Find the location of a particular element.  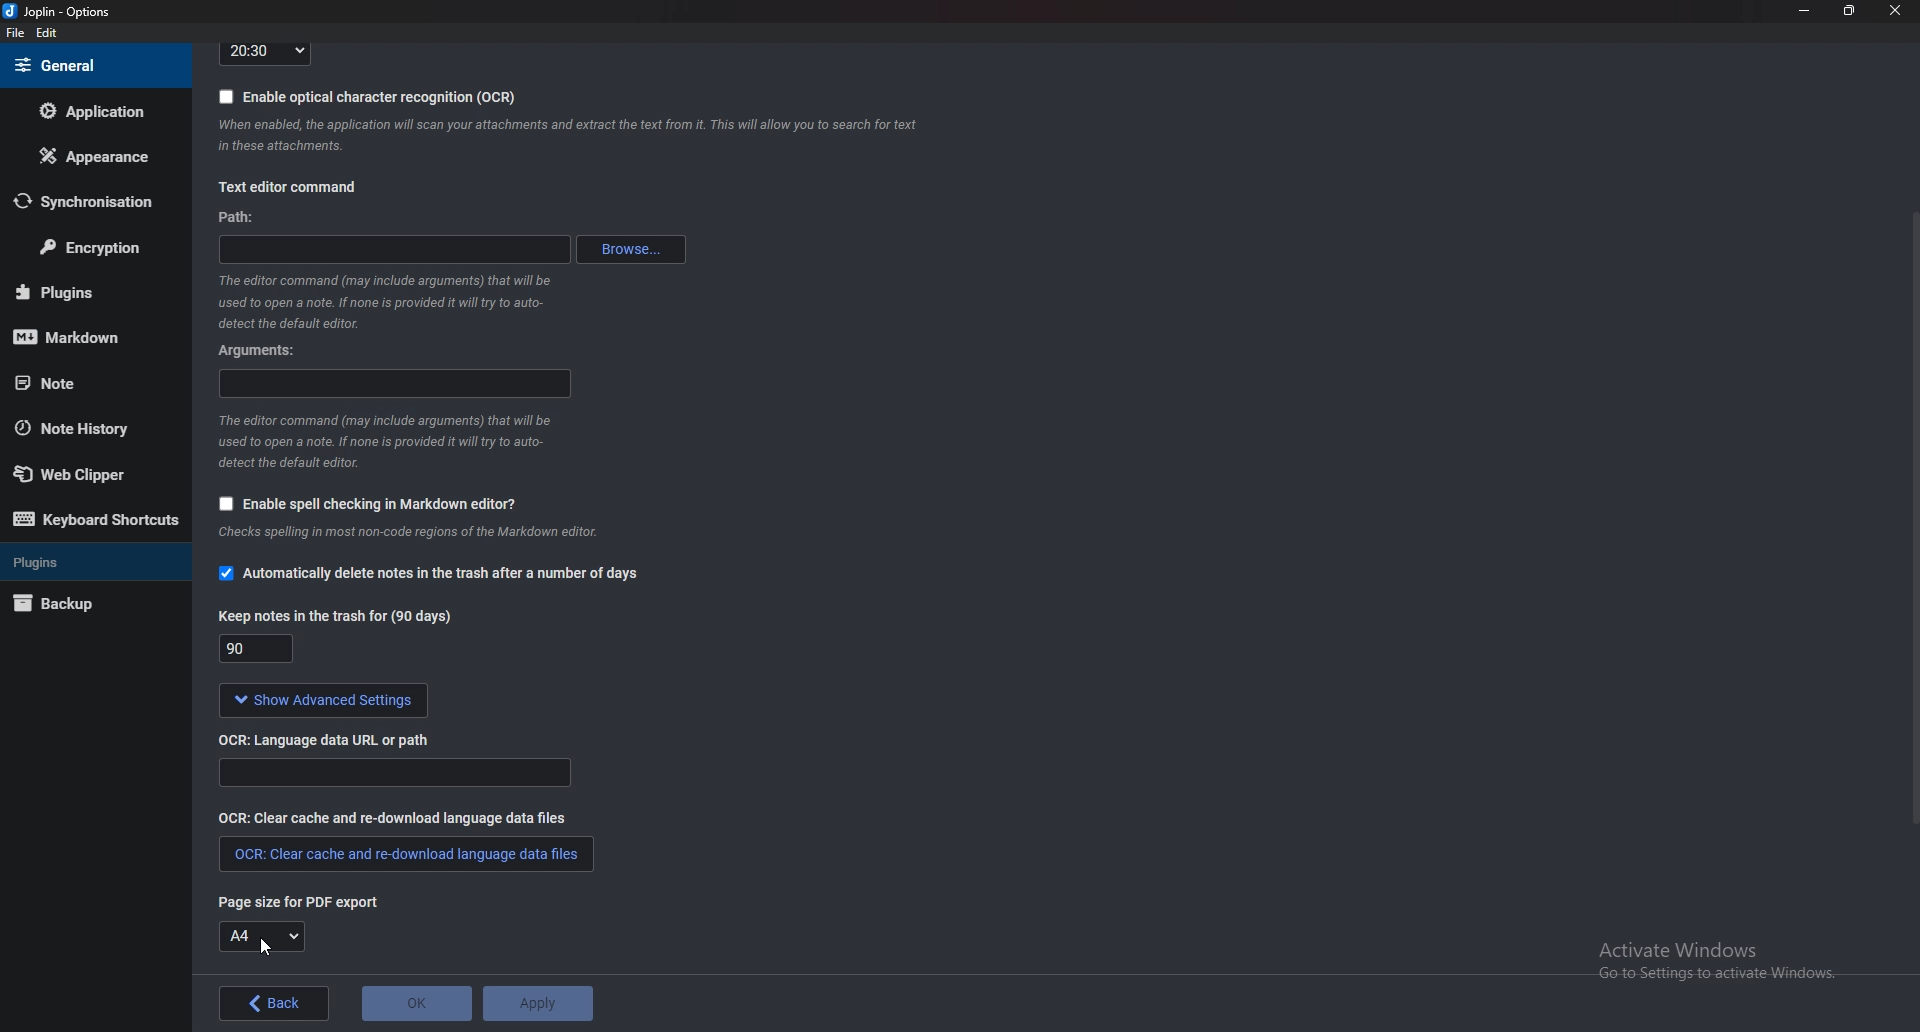

Keyboard shortcuts is located at coordinates (95, 520).